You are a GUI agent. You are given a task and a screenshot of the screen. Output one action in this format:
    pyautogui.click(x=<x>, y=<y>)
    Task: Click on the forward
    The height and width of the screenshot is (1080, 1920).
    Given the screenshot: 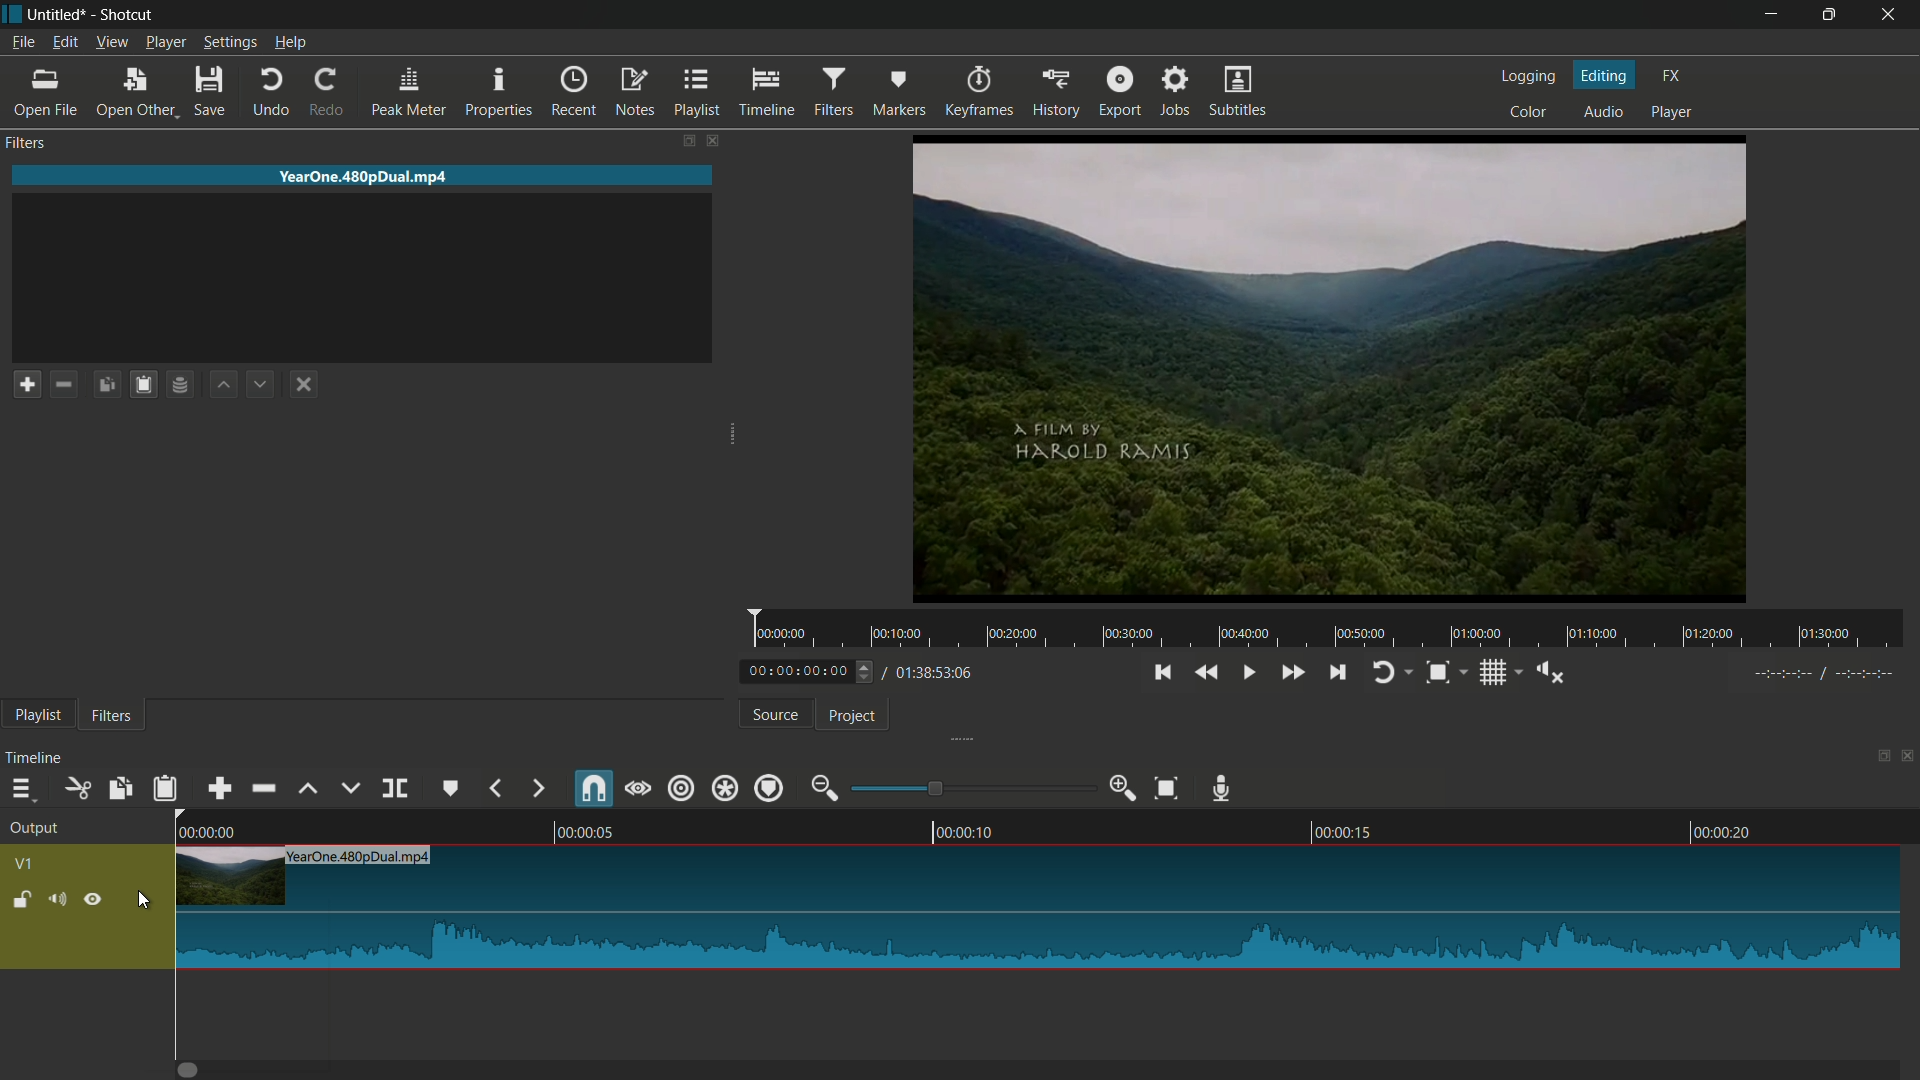 What is the action you would take?
    pyautogui.click(x=537, y=788)
    